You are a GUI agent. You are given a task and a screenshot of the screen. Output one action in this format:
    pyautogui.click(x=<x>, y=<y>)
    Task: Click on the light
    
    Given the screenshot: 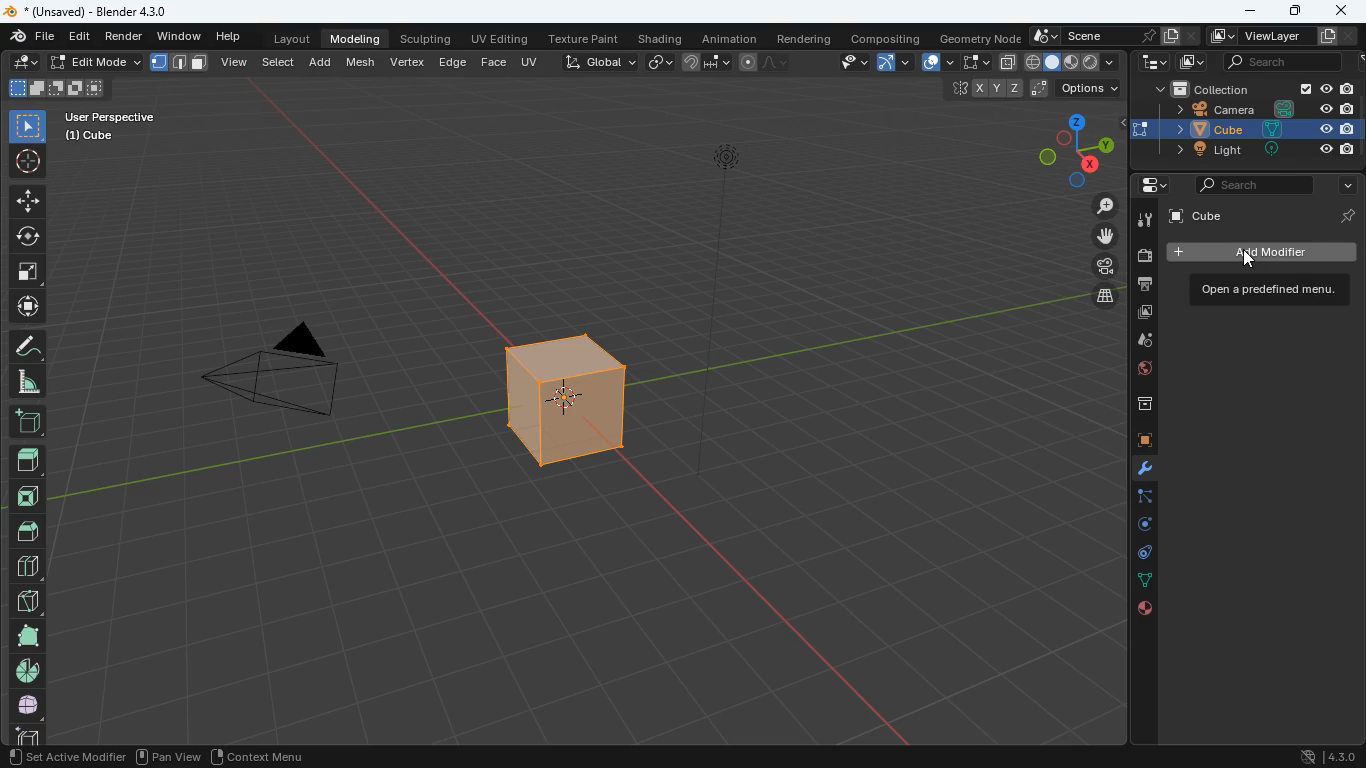 What is the action you would take?
    pyautogui.click(x=746, y=195)
    